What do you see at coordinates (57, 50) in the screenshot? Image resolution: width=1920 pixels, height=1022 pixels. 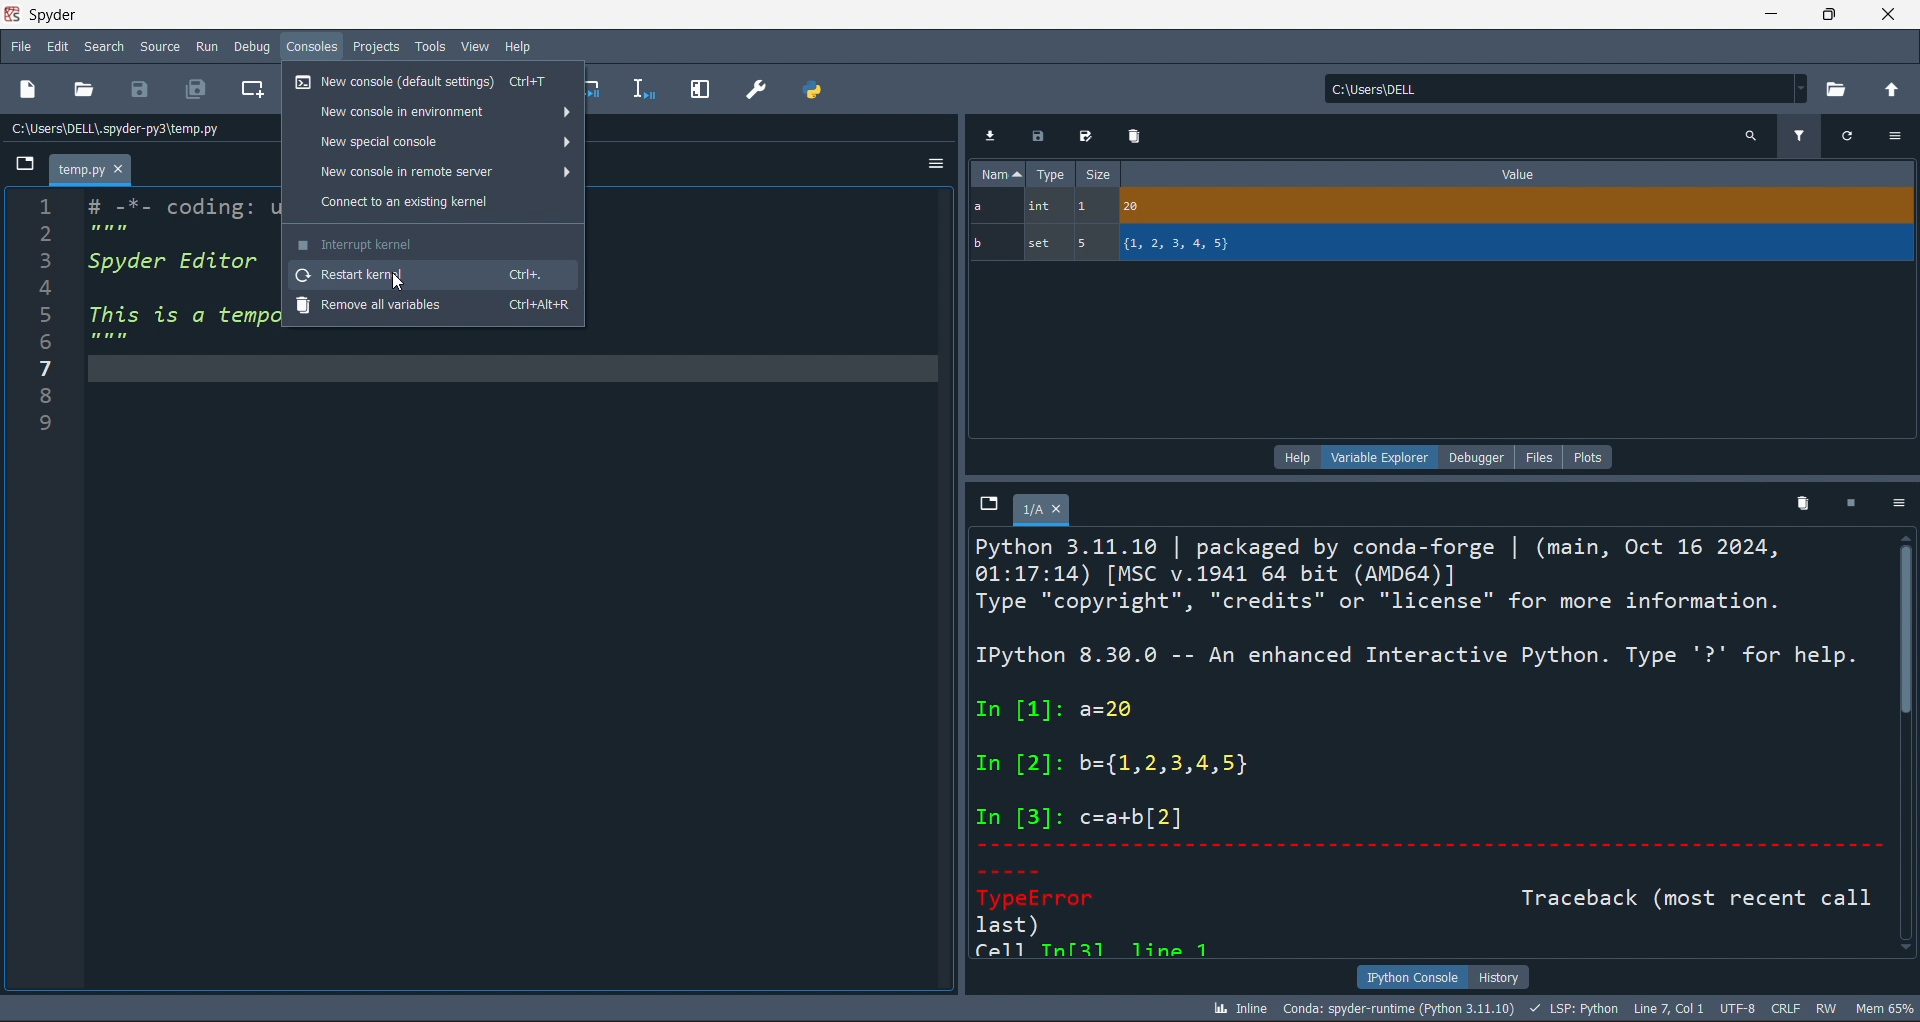 I see `edit` at bounding box center [57, 50].